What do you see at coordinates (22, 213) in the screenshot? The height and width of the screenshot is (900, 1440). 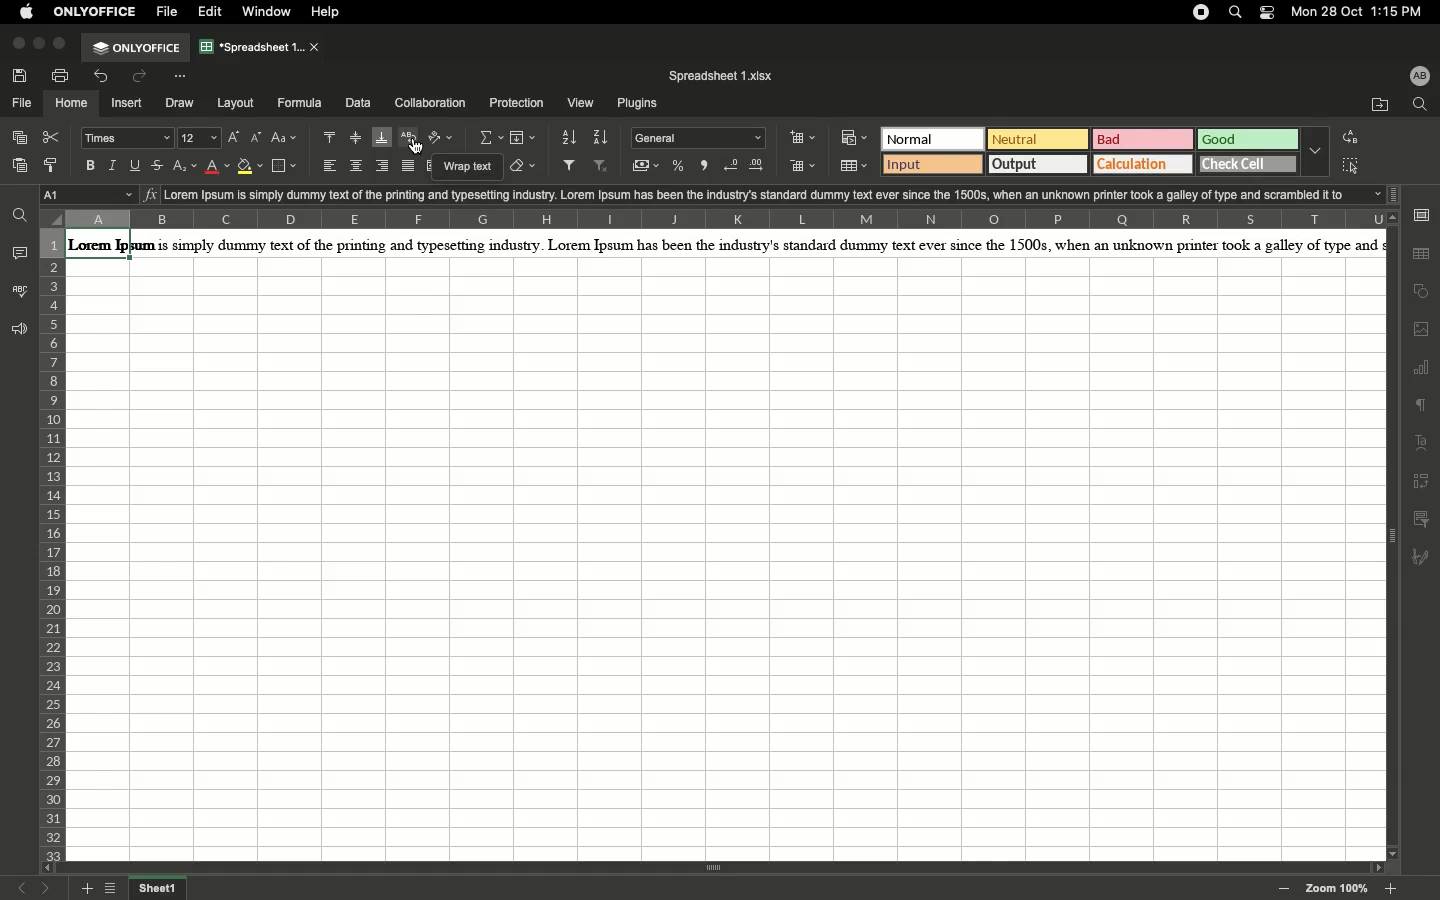 I see `Find` at bounding box center [22, 213].